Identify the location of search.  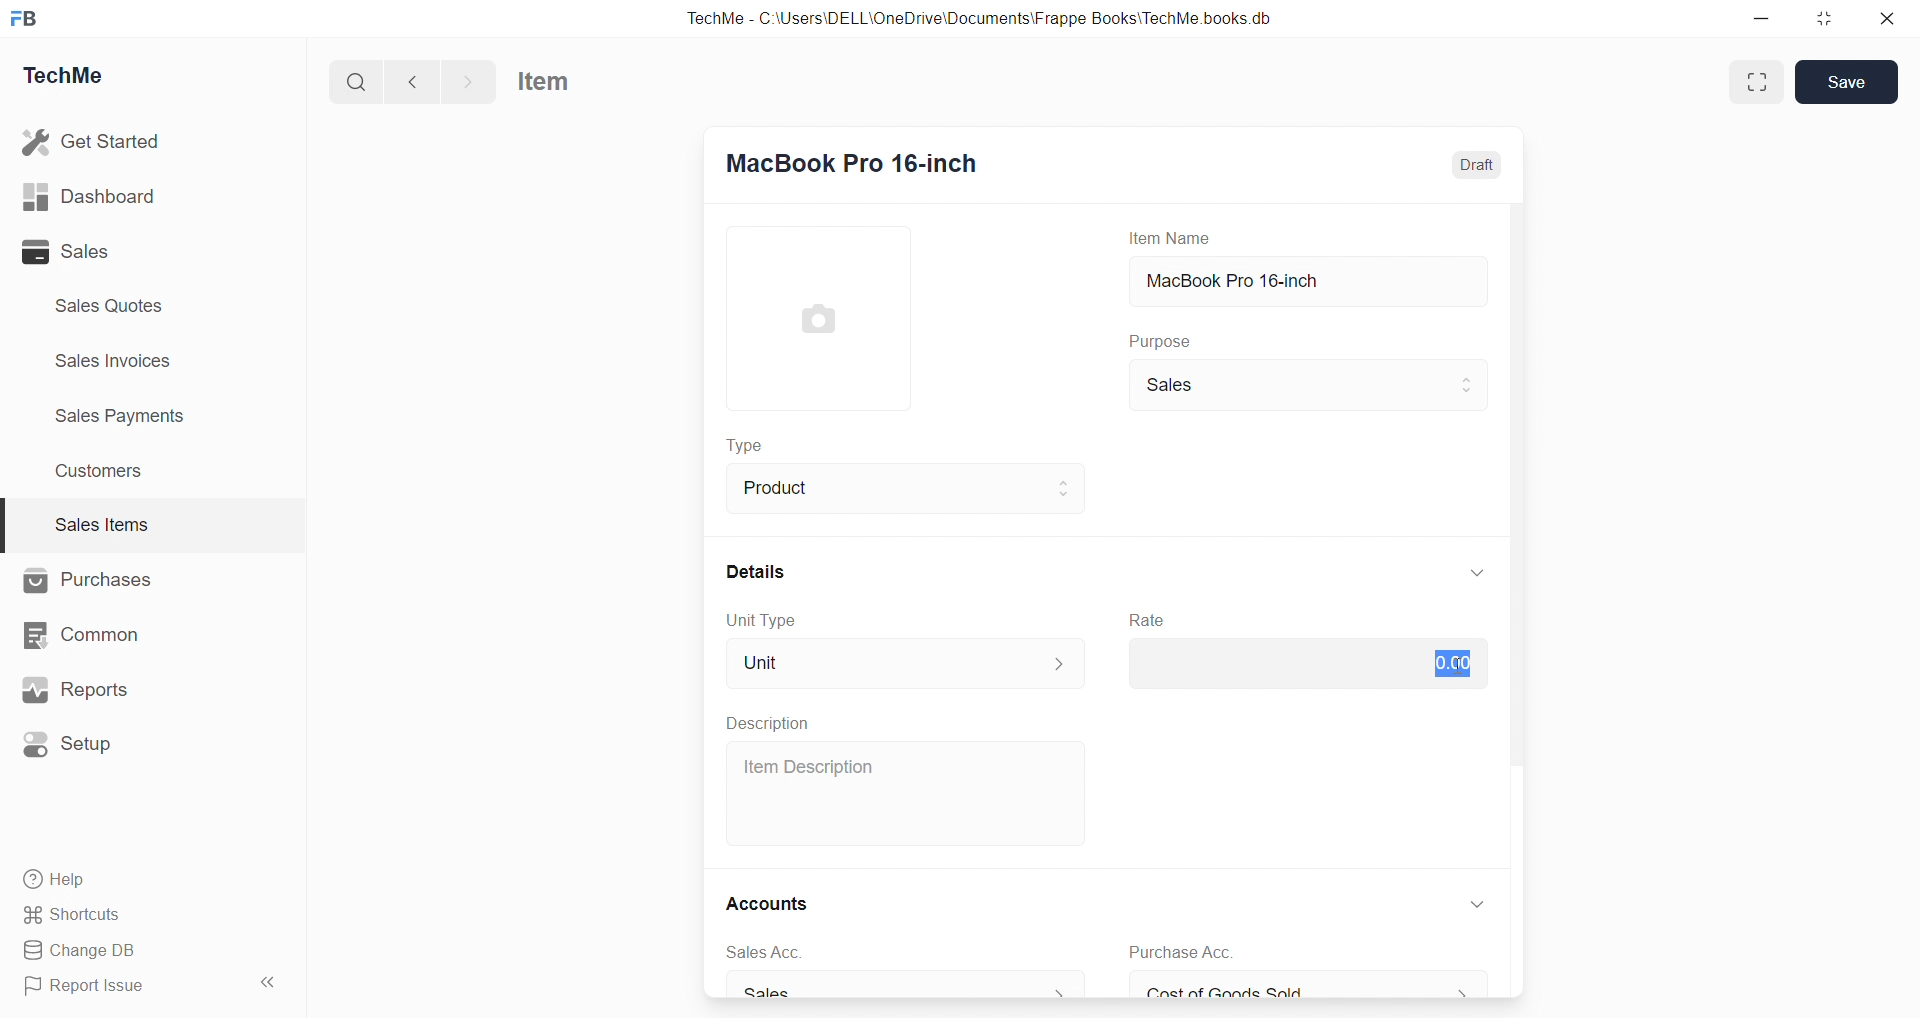
(356, 81).